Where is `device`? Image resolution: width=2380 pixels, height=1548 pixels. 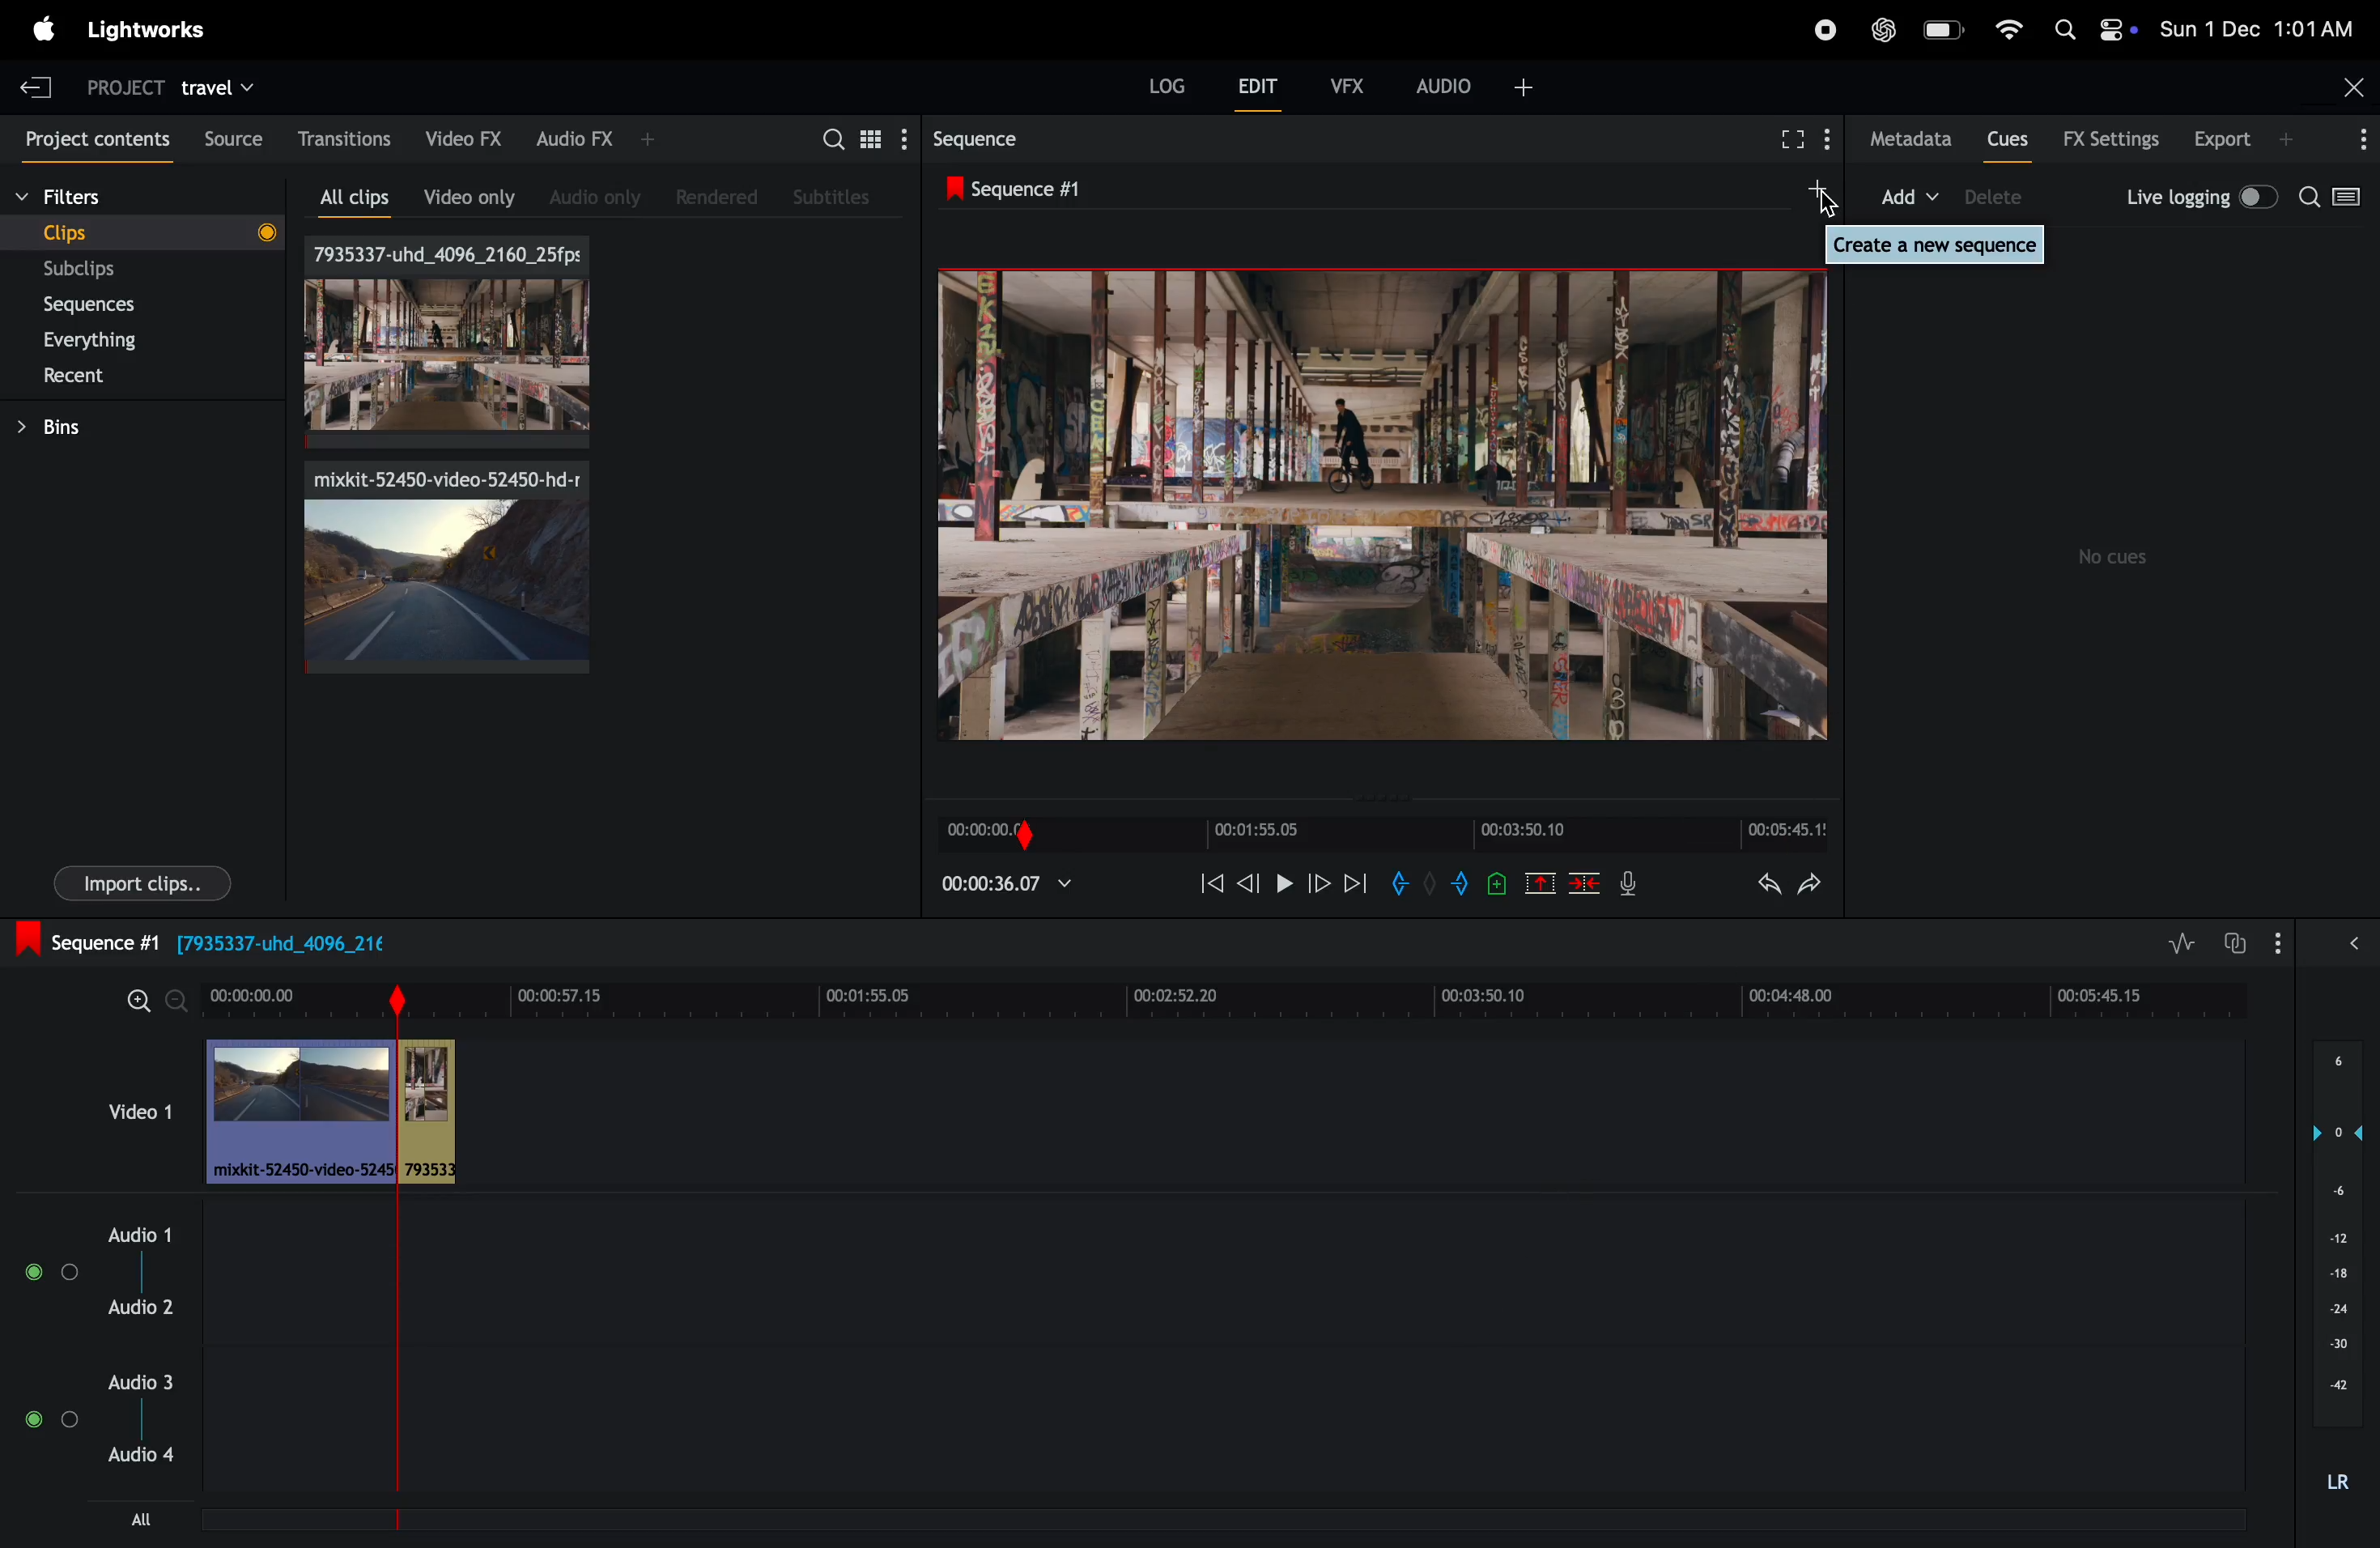 device is located at coordinates (1997, 195).